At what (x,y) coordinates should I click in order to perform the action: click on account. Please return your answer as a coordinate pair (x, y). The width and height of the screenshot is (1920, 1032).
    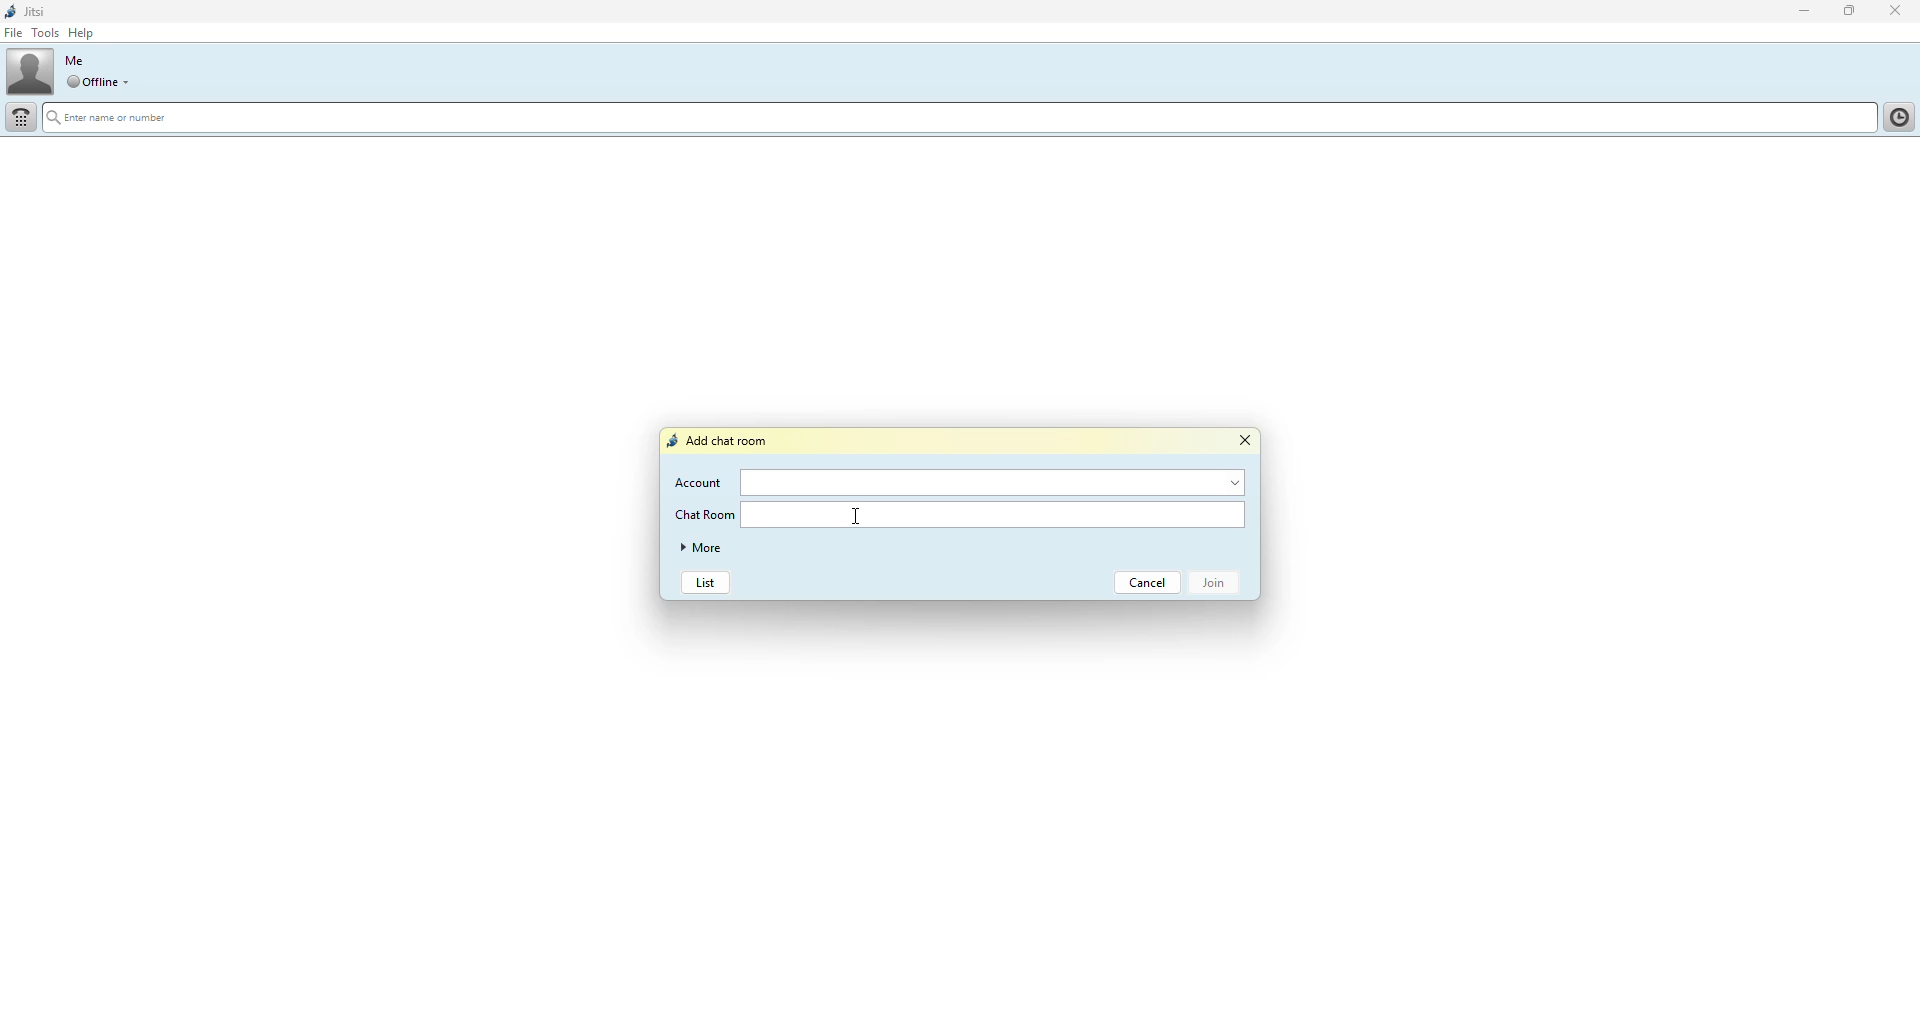
    Looking at the image, I should click on (700, 482).